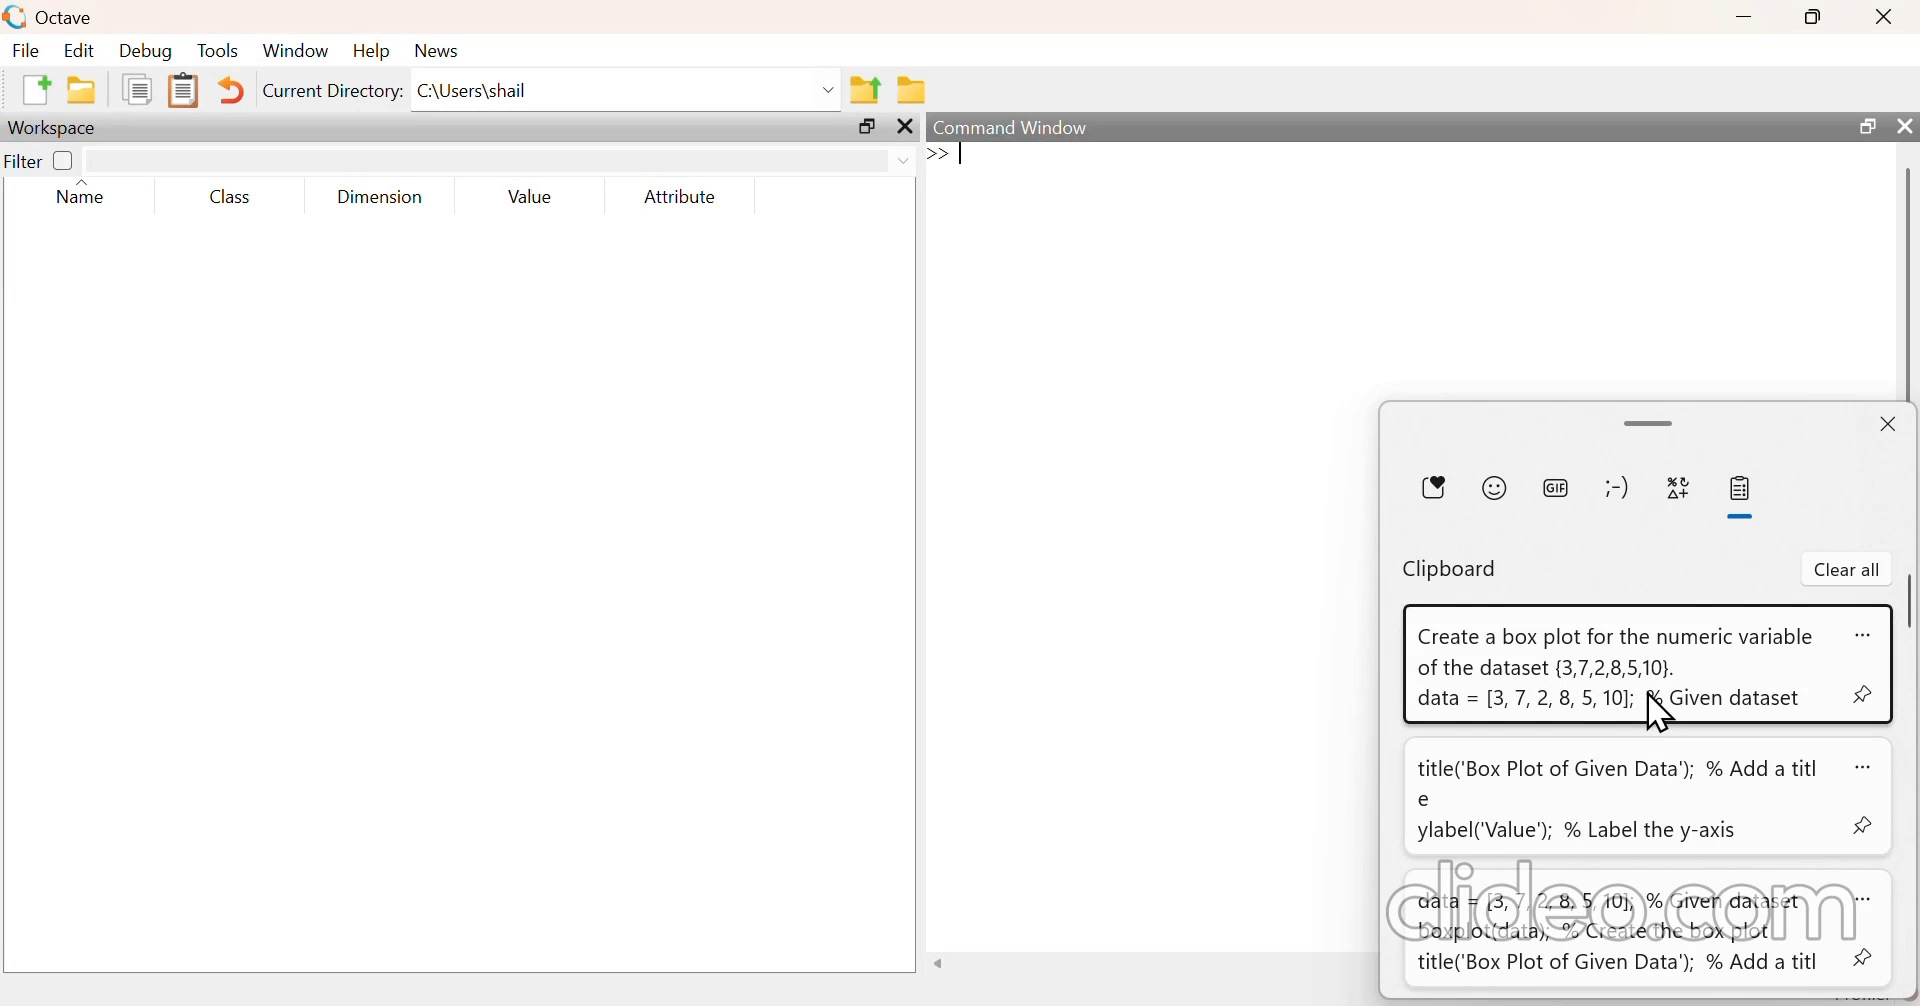  I want to click on clear all, so click(1845, 569).